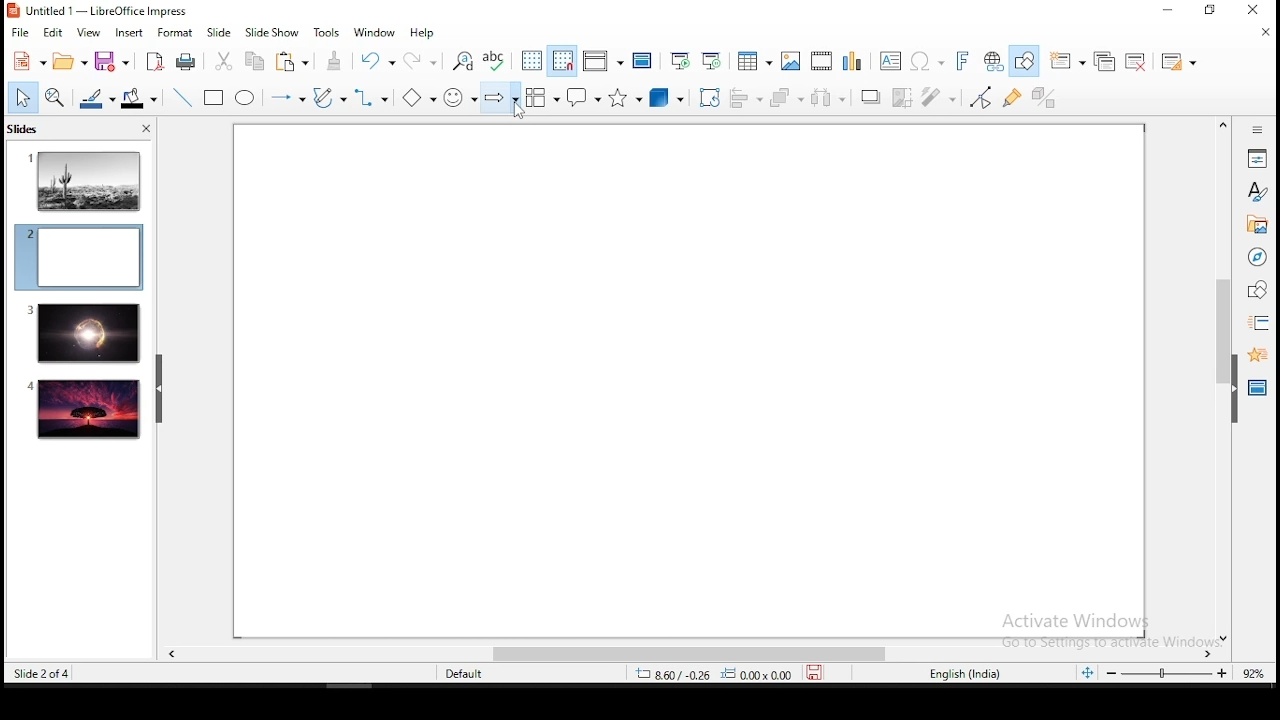  I want to click on english (india), so click(967, 675).